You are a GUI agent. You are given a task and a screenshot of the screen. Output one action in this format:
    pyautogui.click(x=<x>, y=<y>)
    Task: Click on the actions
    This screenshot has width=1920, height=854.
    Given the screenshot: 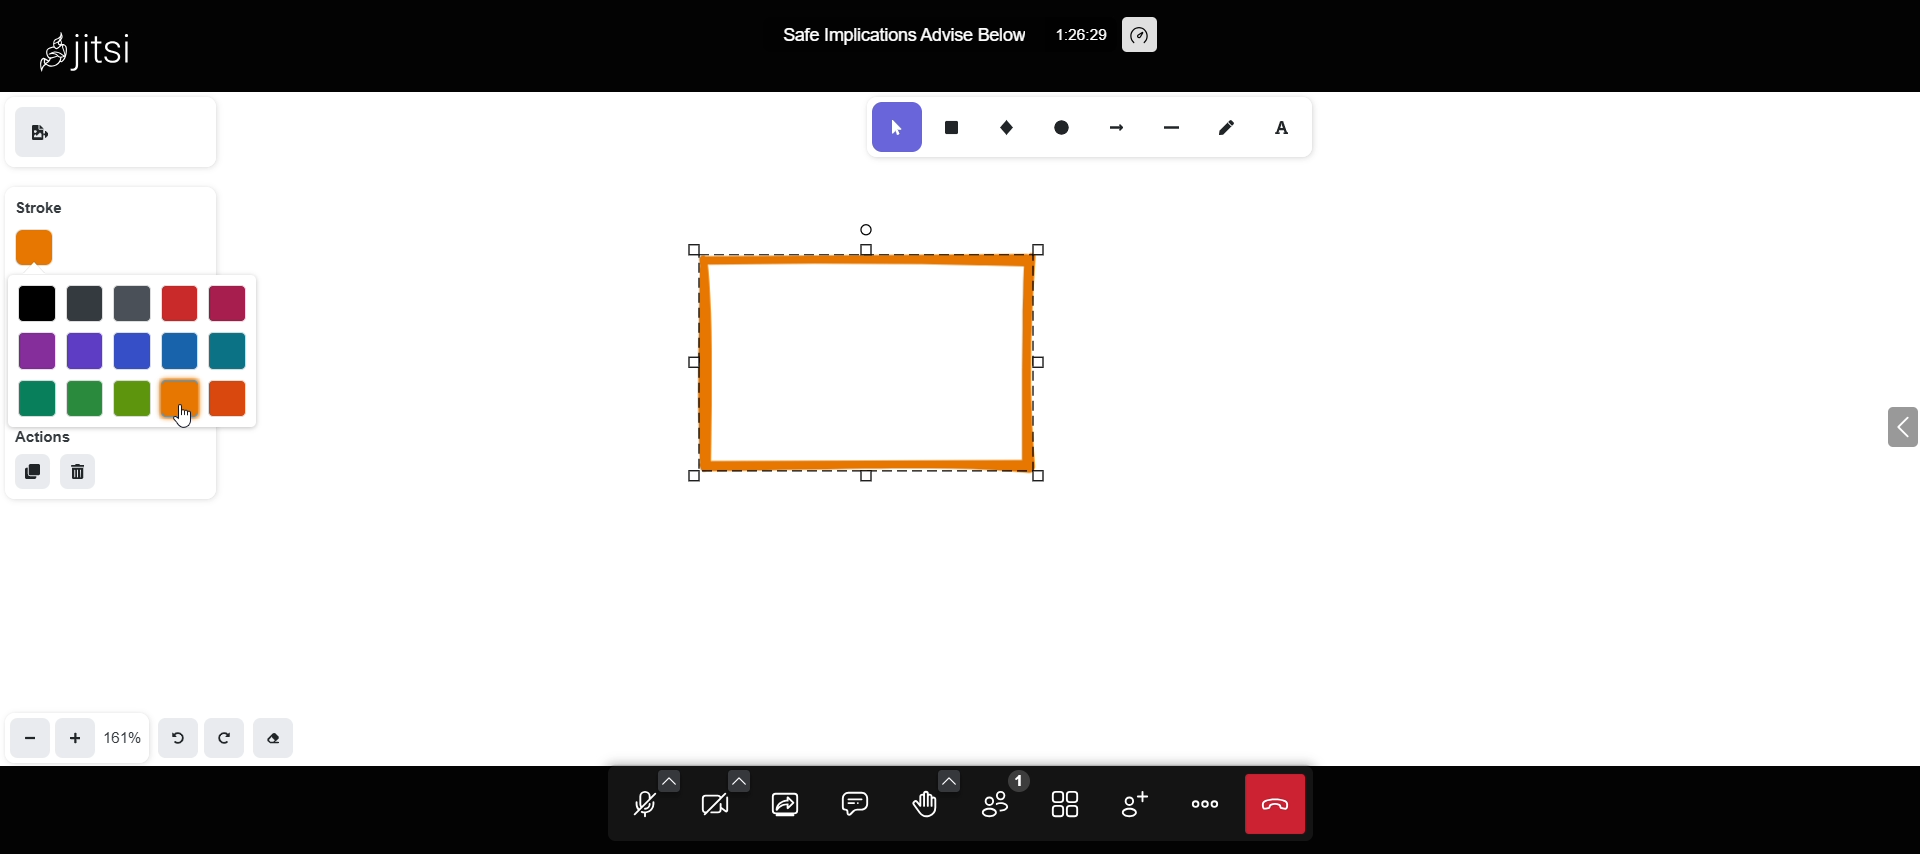 What is the action you would take?
    pyautogui.click(x=52, y=434)
    